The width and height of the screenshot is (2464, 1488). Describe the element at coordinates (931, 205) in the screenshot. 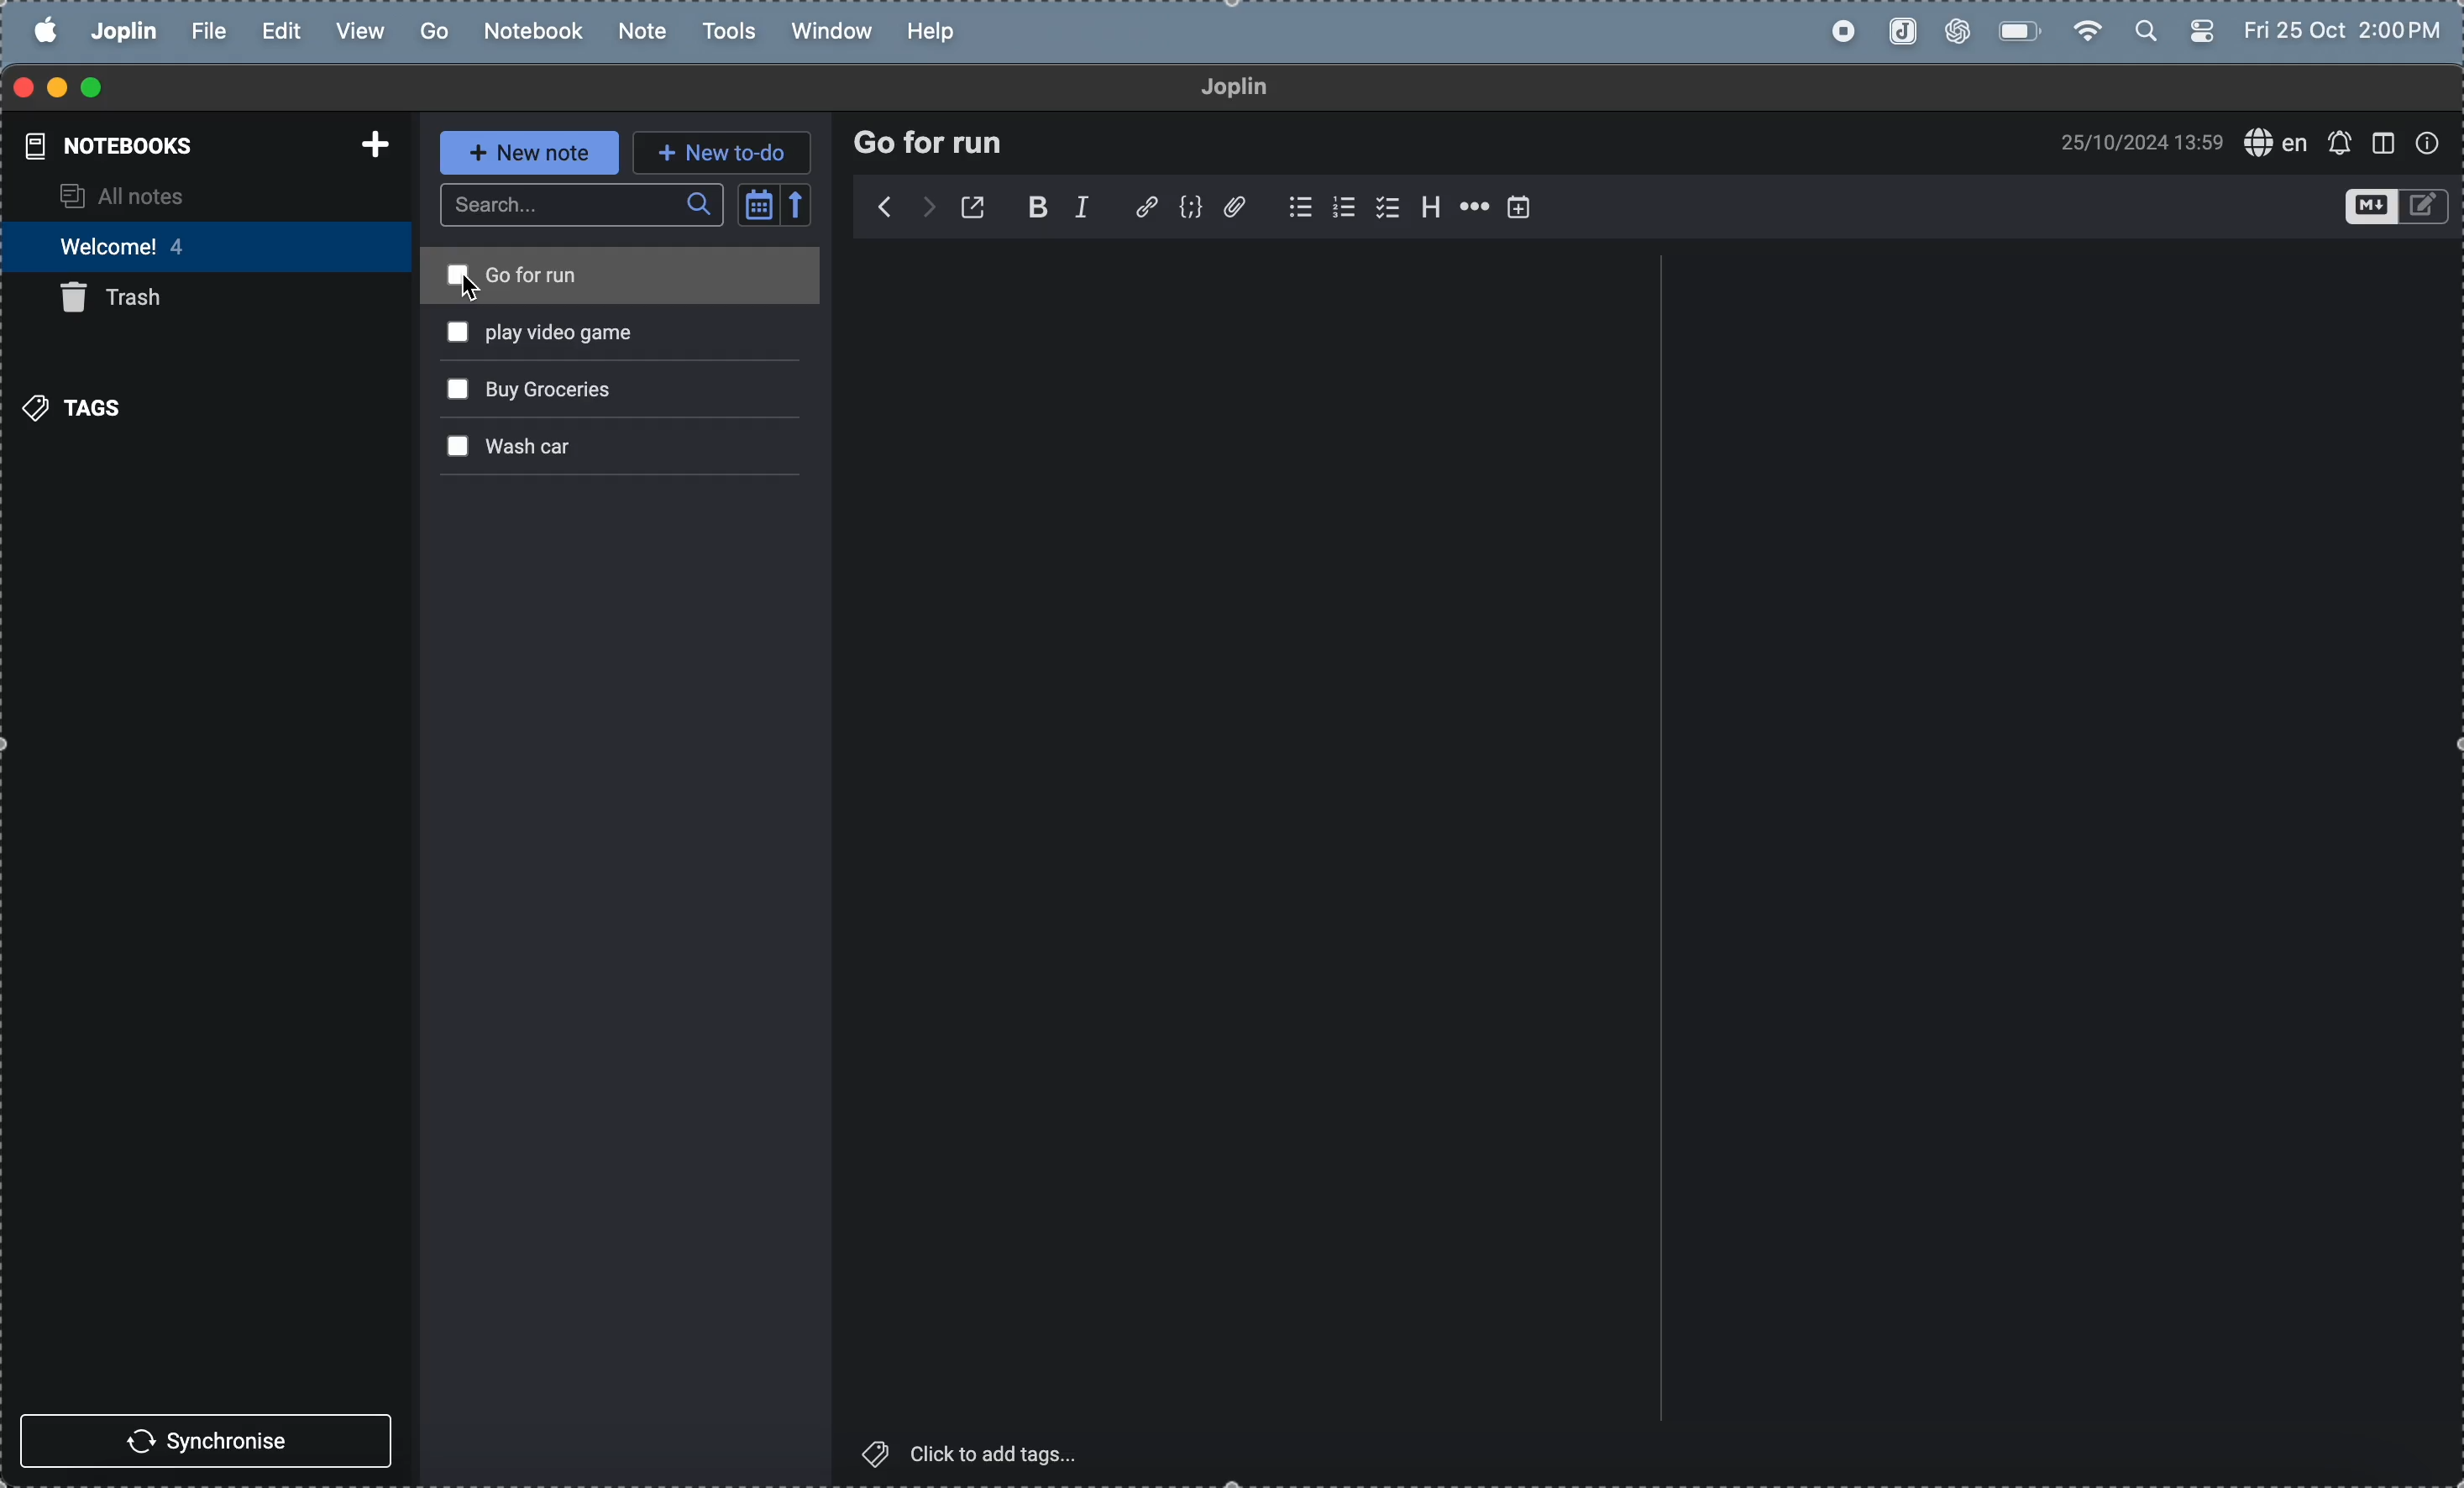

I see `backward` at that location.